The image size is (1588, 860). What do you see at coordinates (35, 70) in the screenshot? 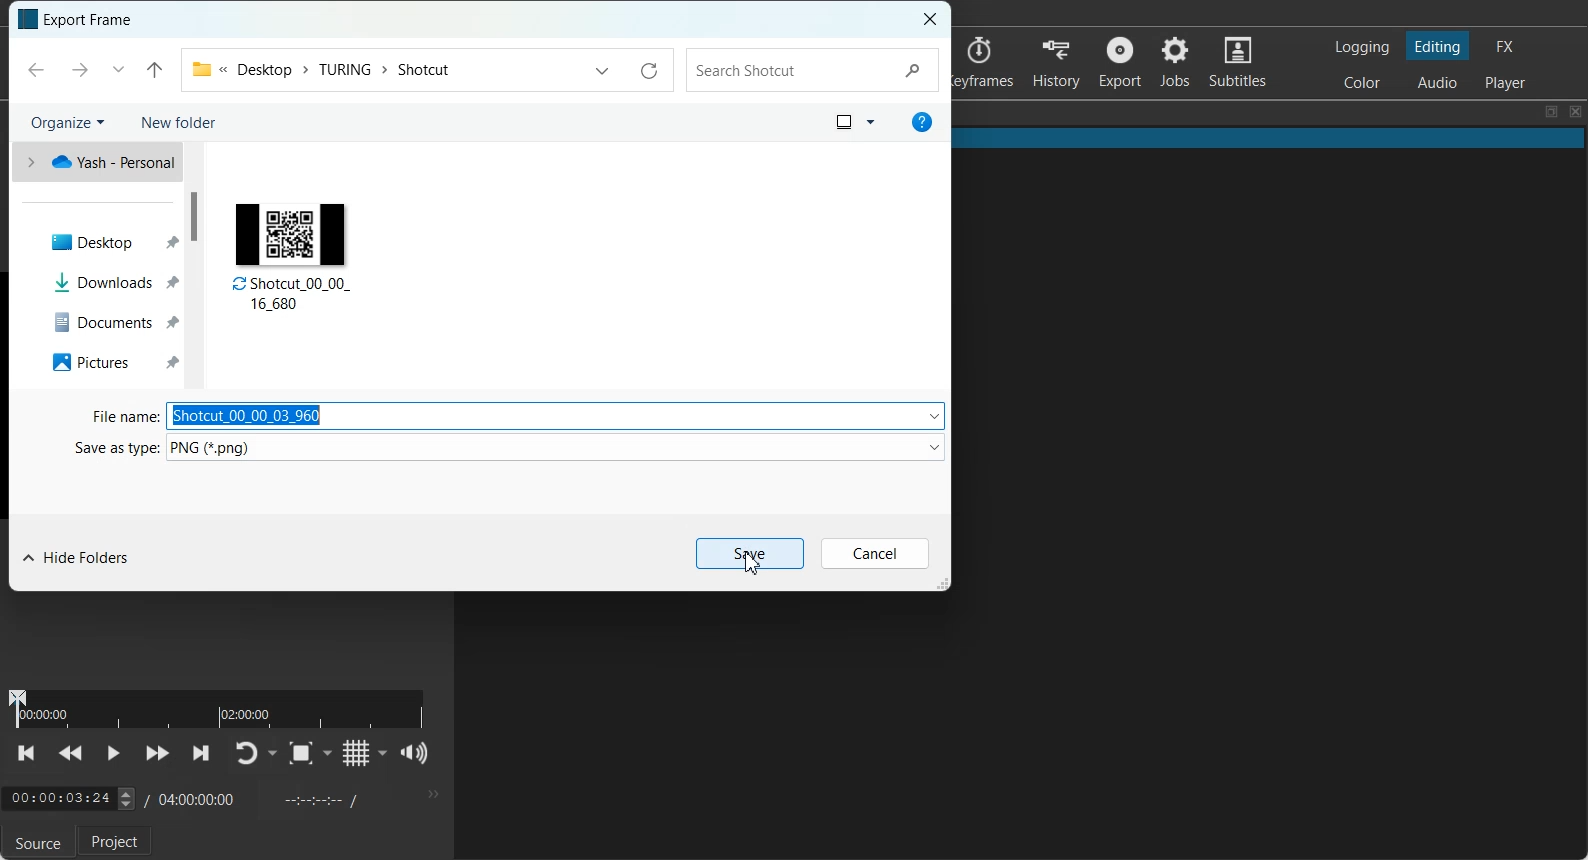
I see `Back` at bounding box center [35, 70].